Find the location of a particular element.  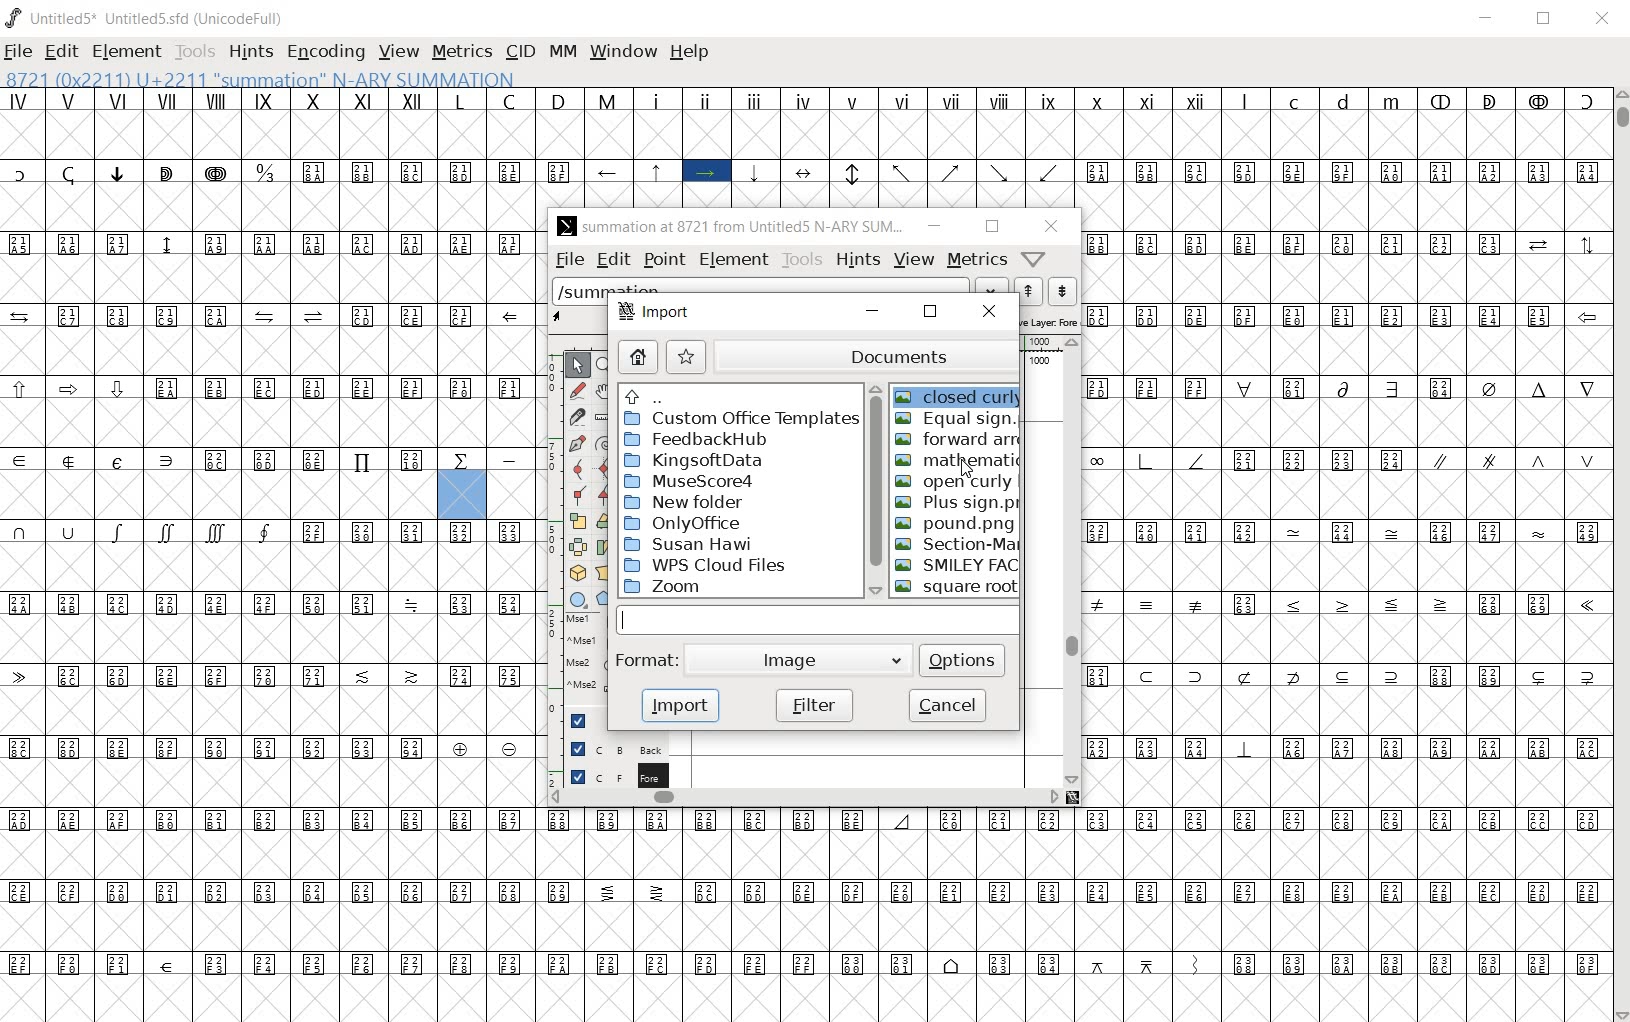

WINDOW is located at coordinates (622, 52).